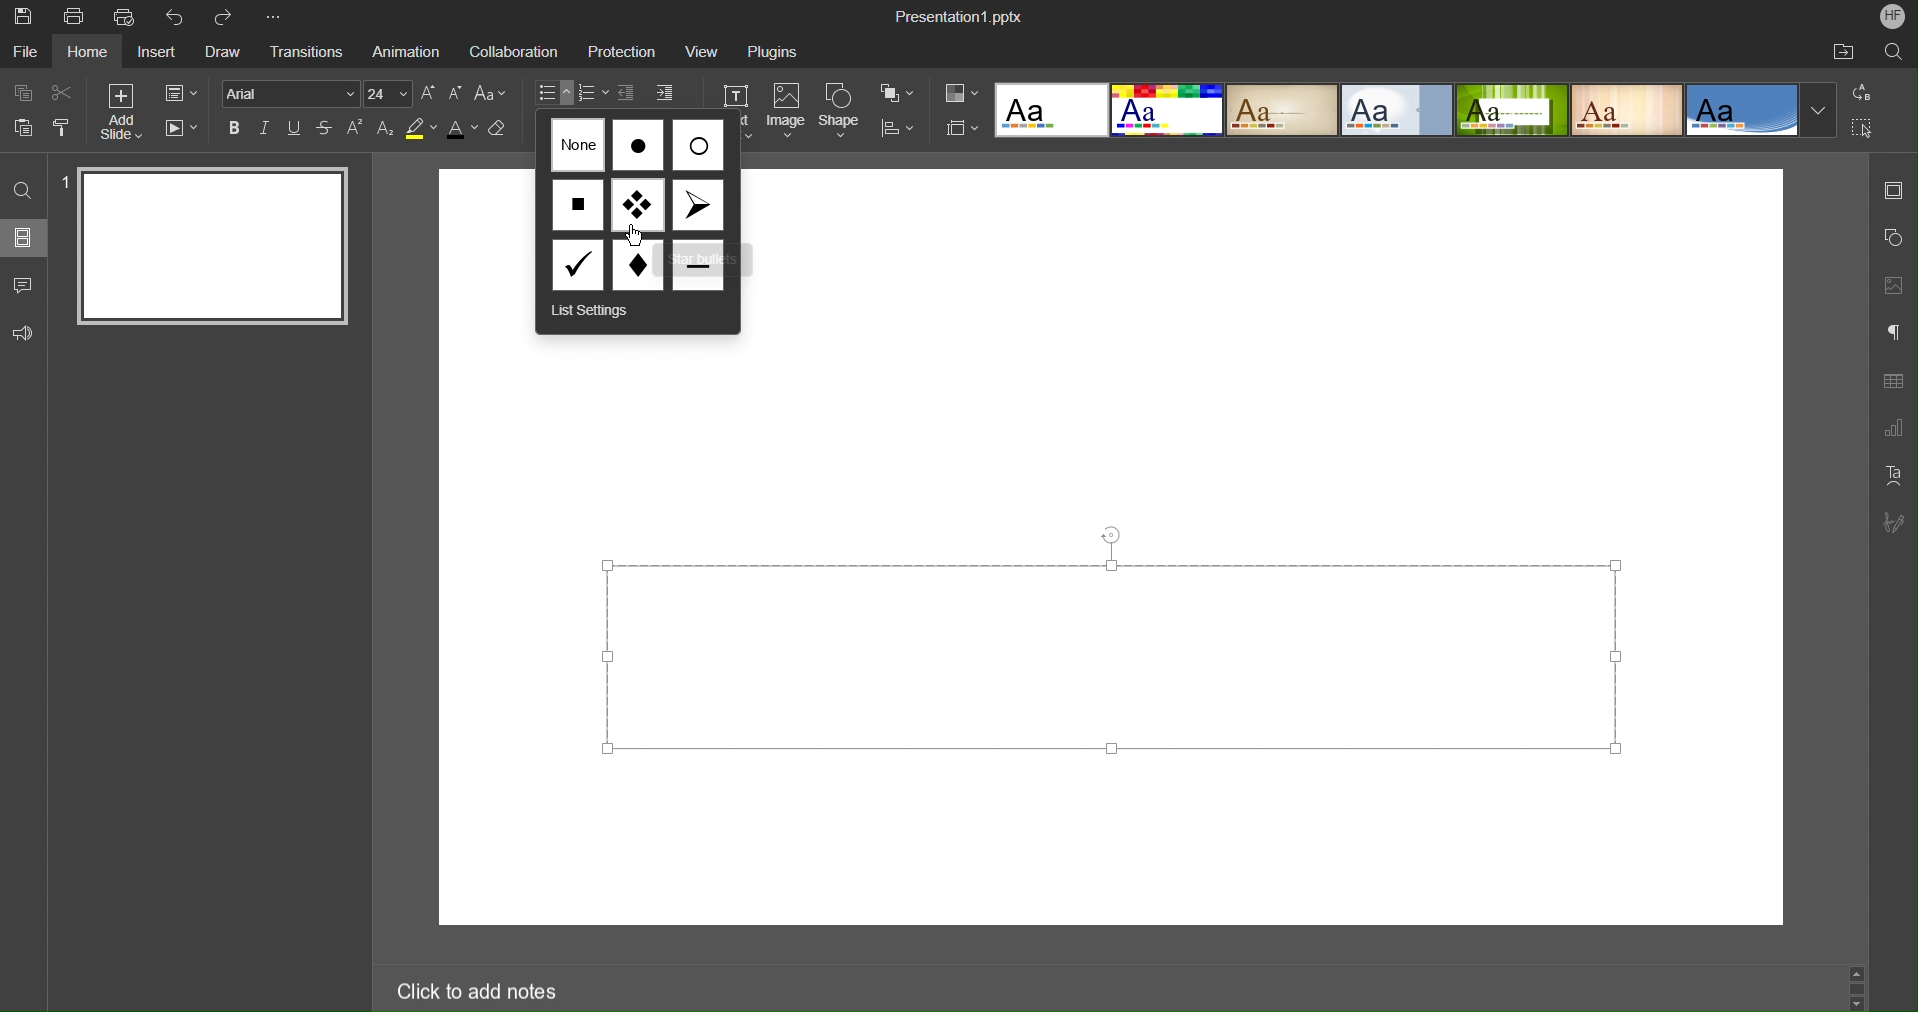 The height and width of the screenshot is (1012, 1918). I want to click on slide number, so click(63, 182).